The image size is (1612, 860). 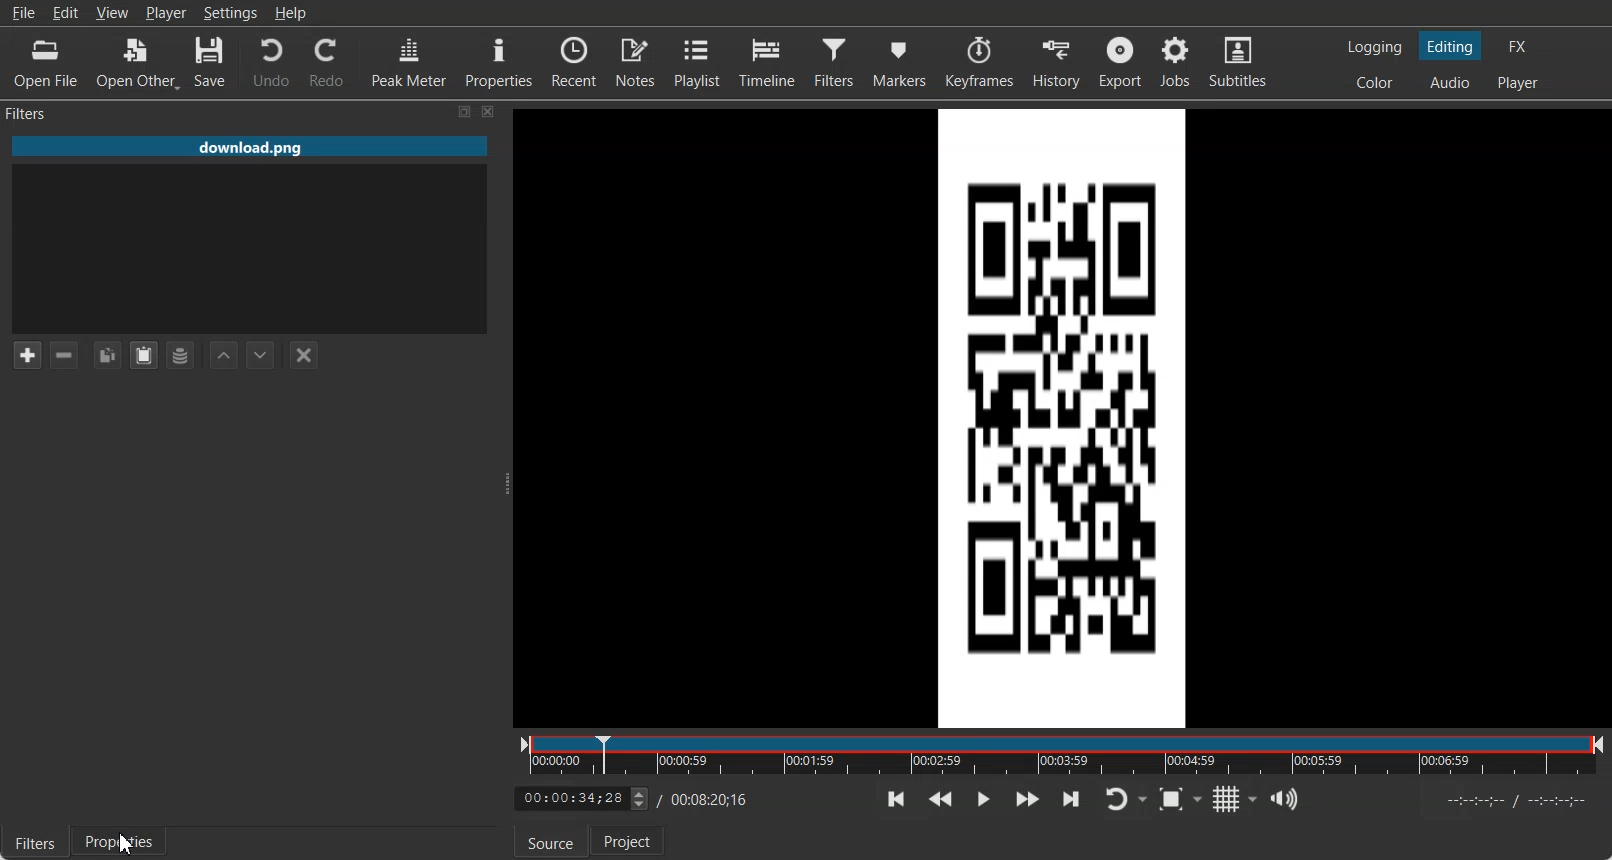 I want to click on Toggle grid display on the player, so click(x=1237, y=799).